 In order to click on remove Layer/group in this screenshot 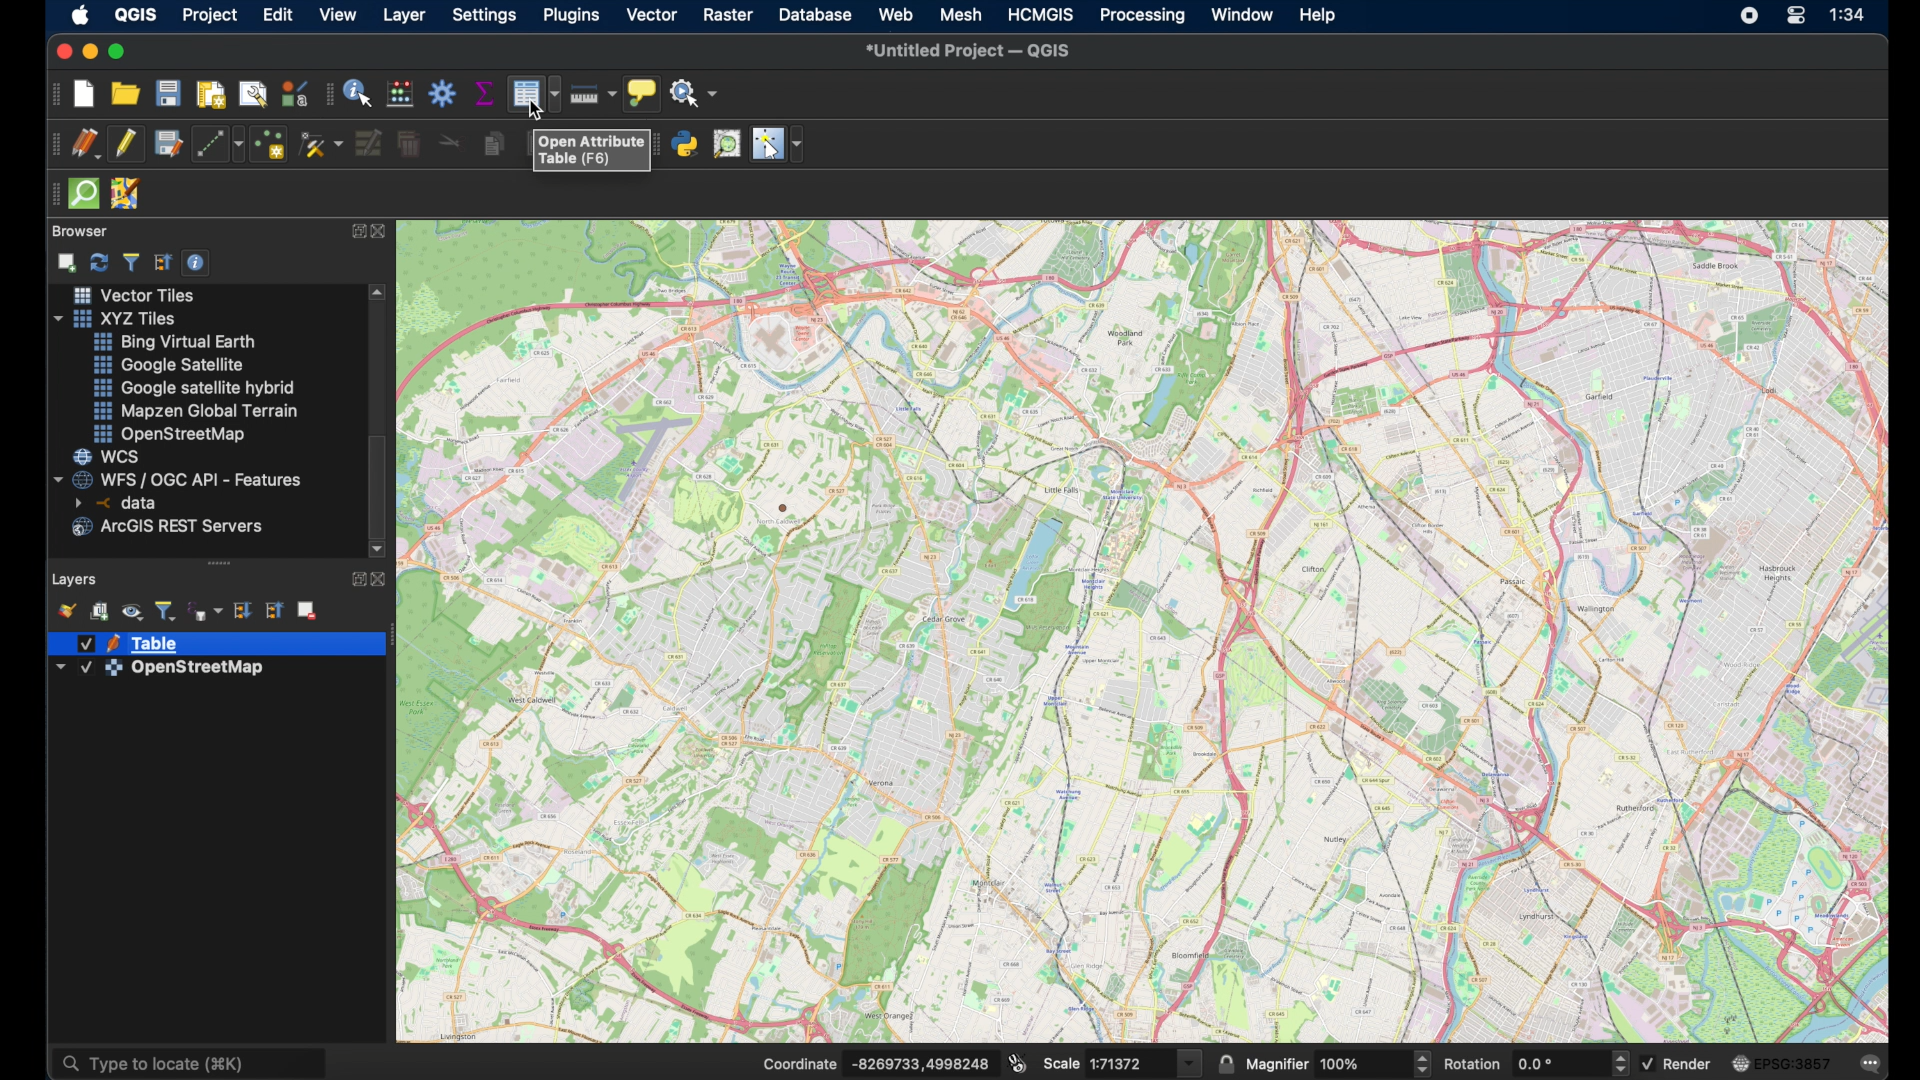, I will do `click(308, 609)`.